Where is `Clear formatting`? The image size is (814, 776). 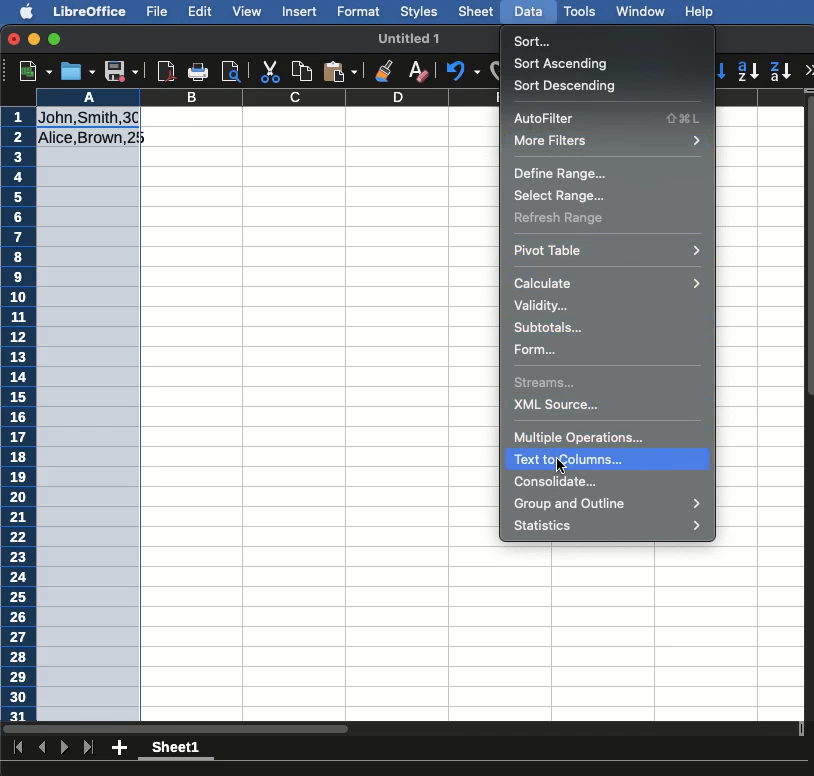 Clear formatting is located at coordinates (421, 71).